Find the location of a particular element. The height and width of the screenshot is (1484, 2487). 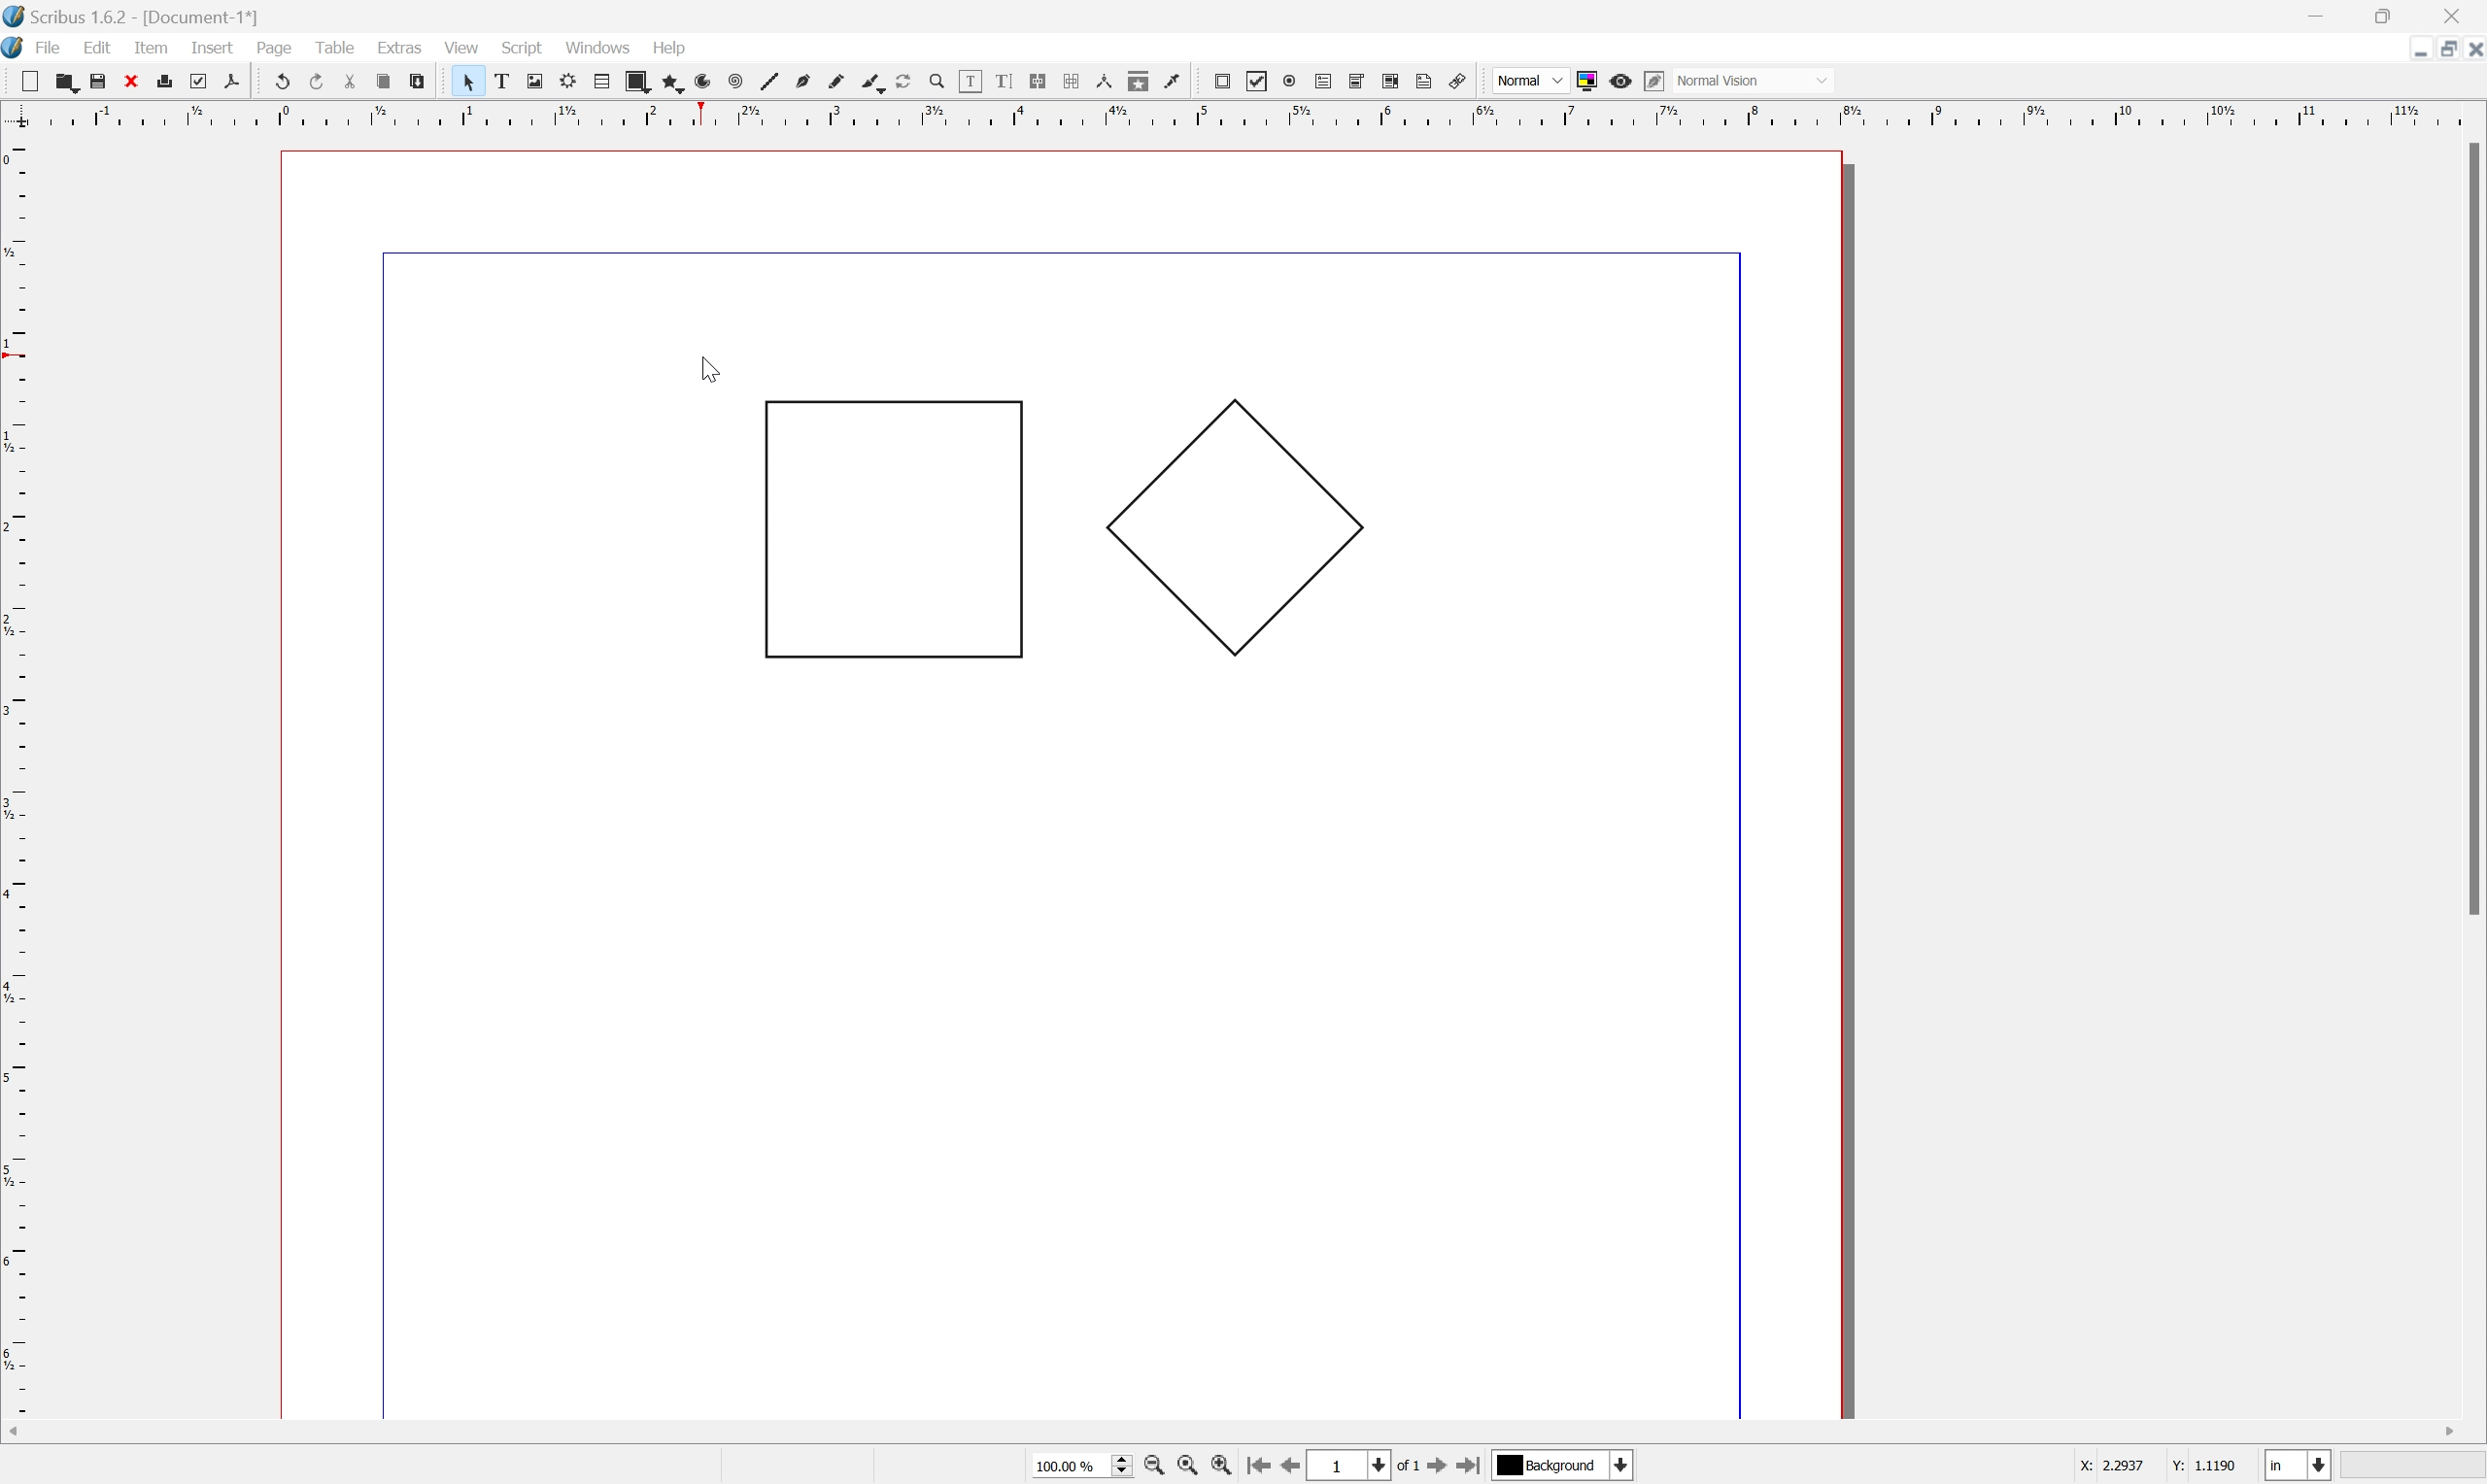

pdf text field is located at coordinates (1322, 79).